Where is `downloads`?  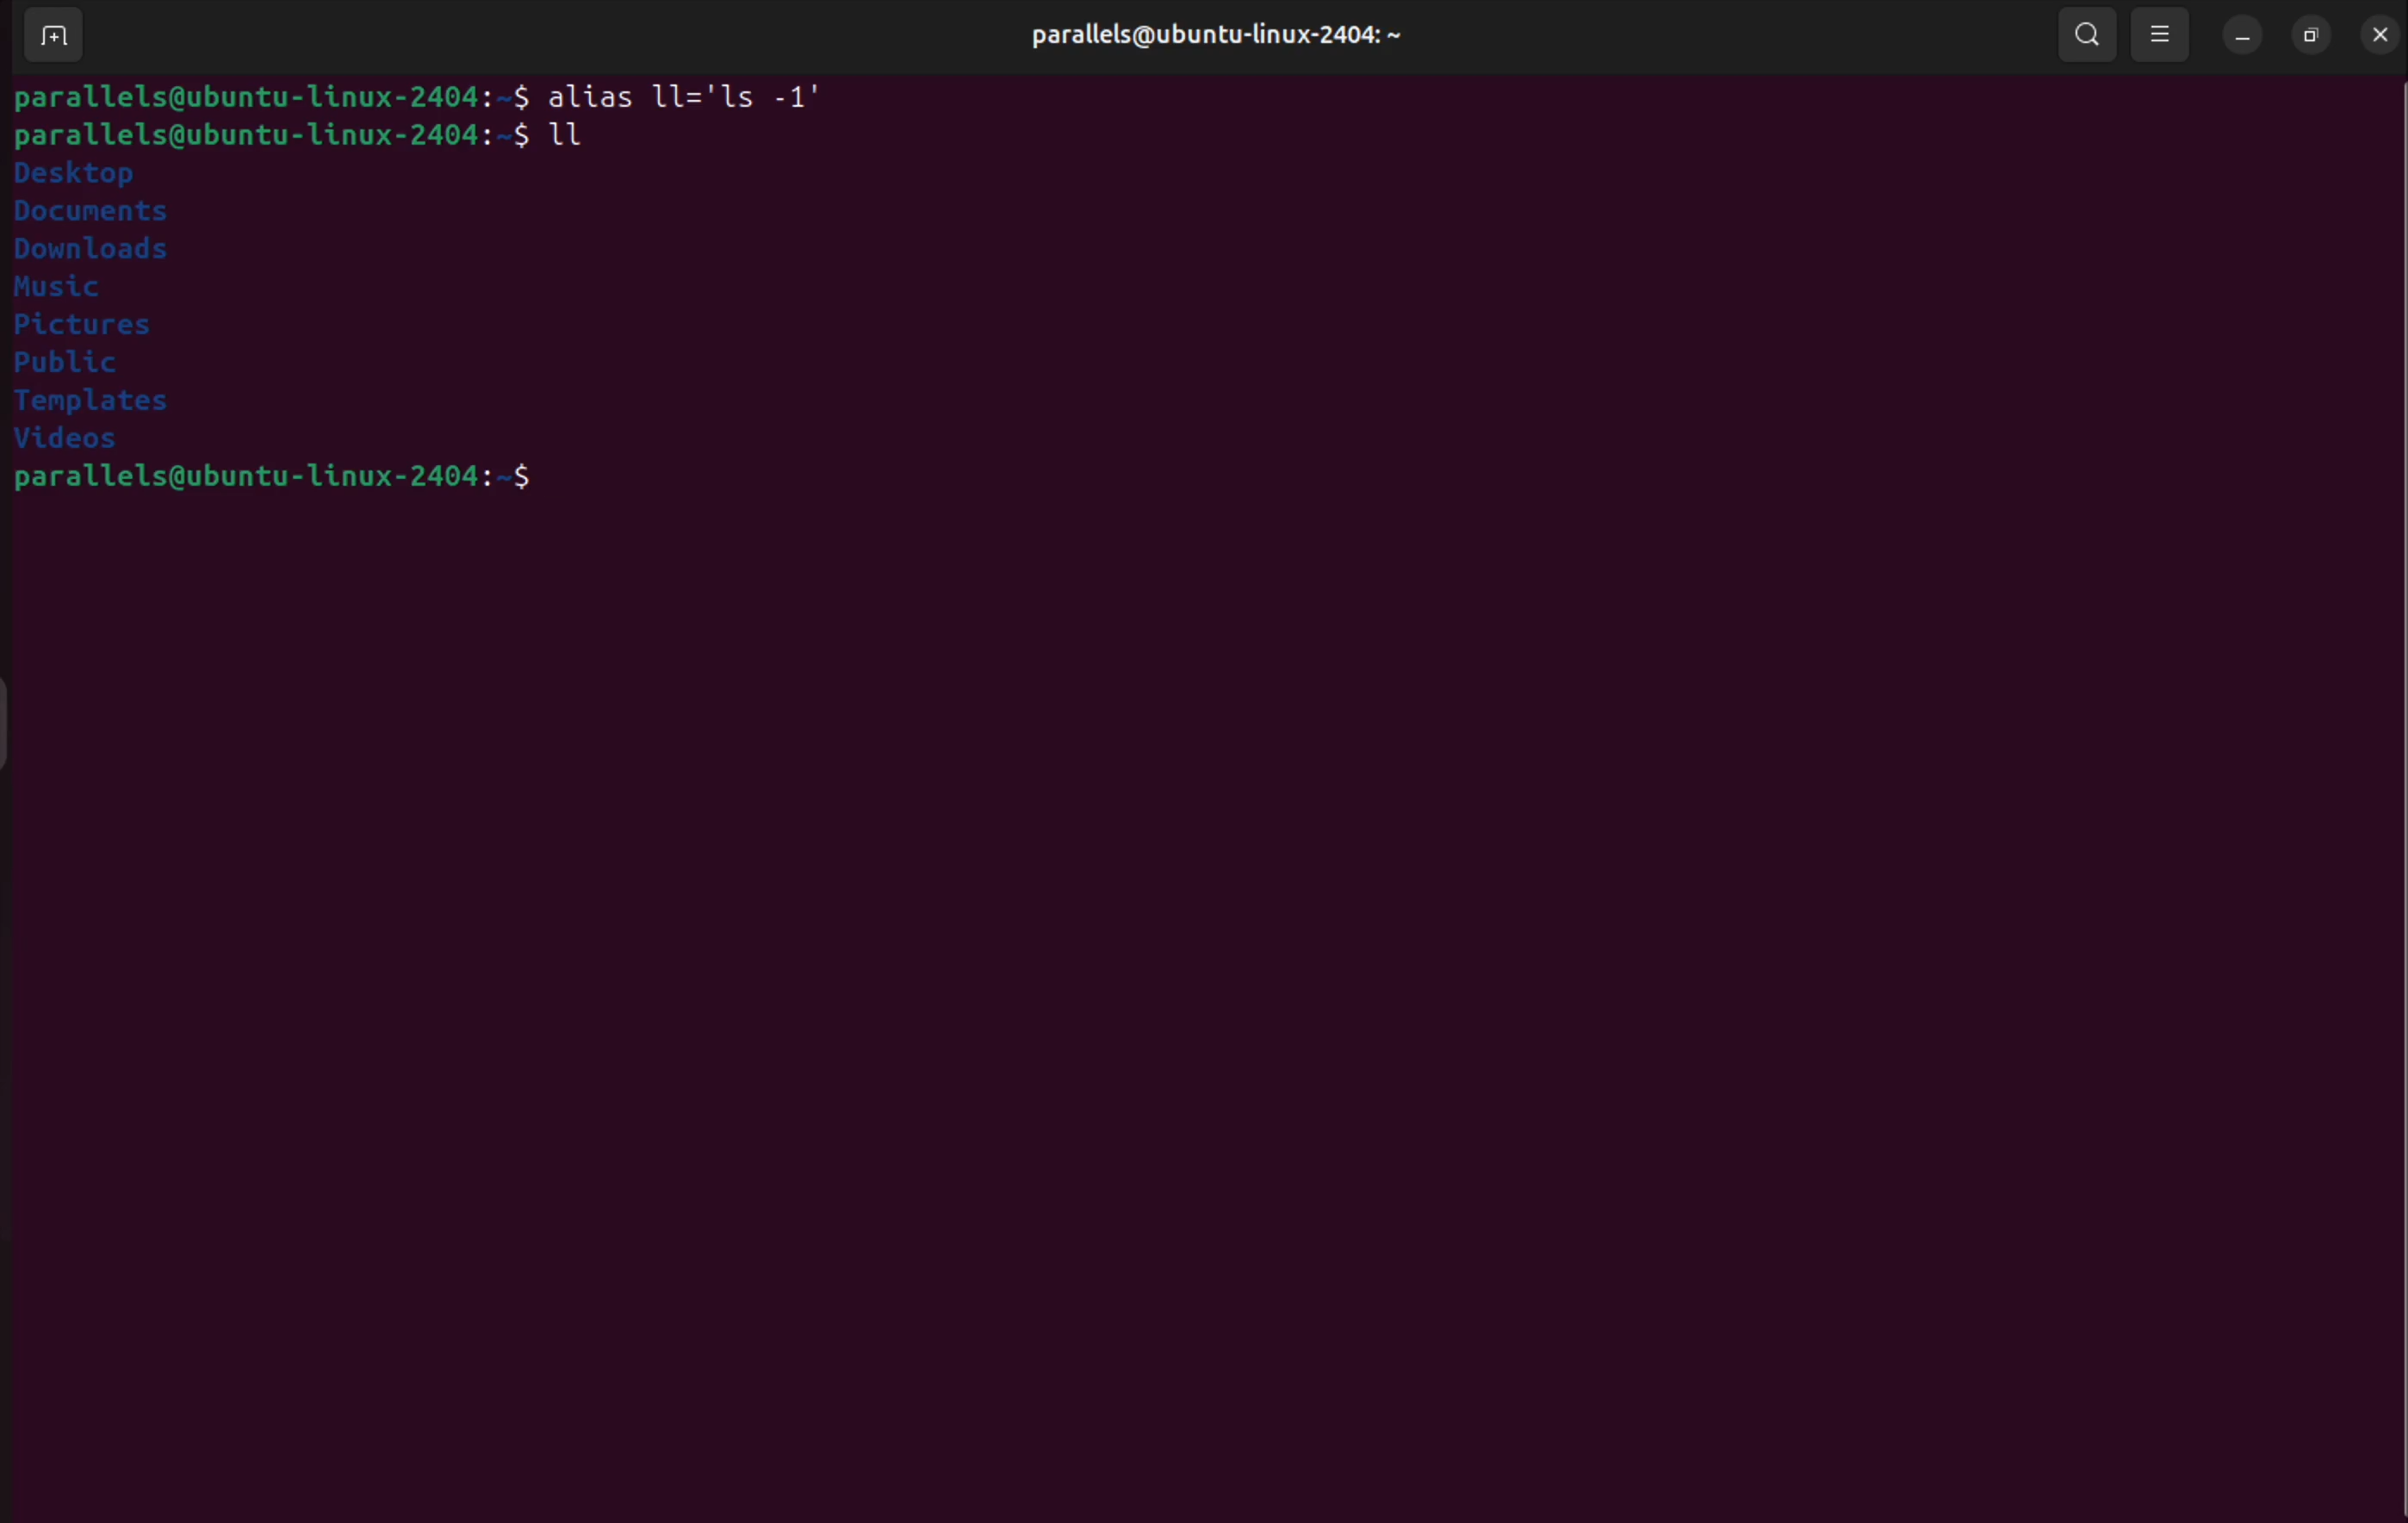
downloads is located at coordinates (106, 251).